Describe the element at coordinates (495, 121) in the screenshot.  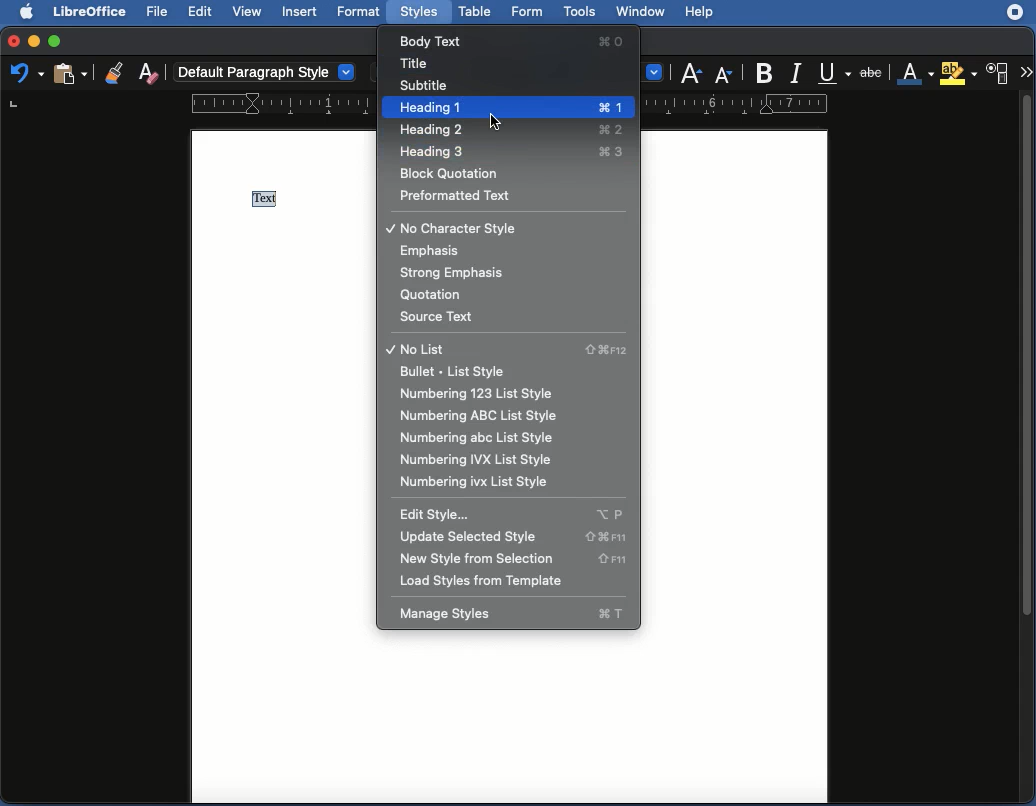
I see `cursor` at that location.